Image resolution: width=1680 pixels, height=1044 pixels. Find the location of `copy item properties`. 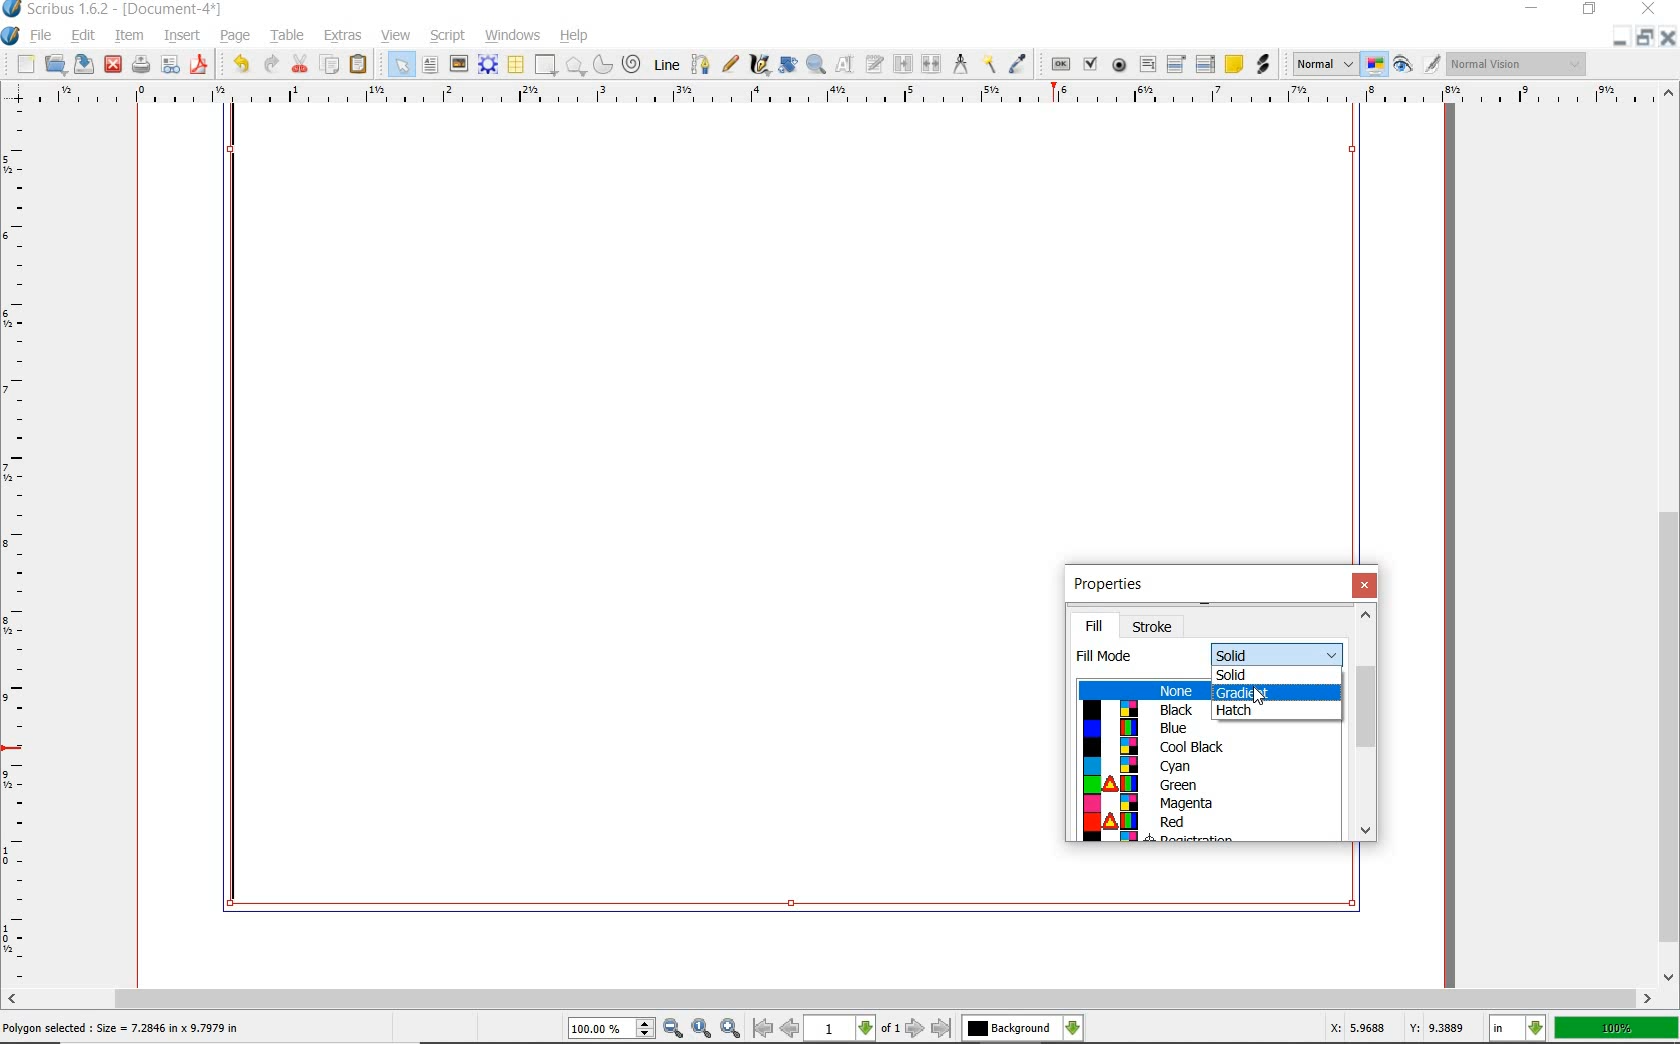

copy item properties is located at coordinates (989, 64).